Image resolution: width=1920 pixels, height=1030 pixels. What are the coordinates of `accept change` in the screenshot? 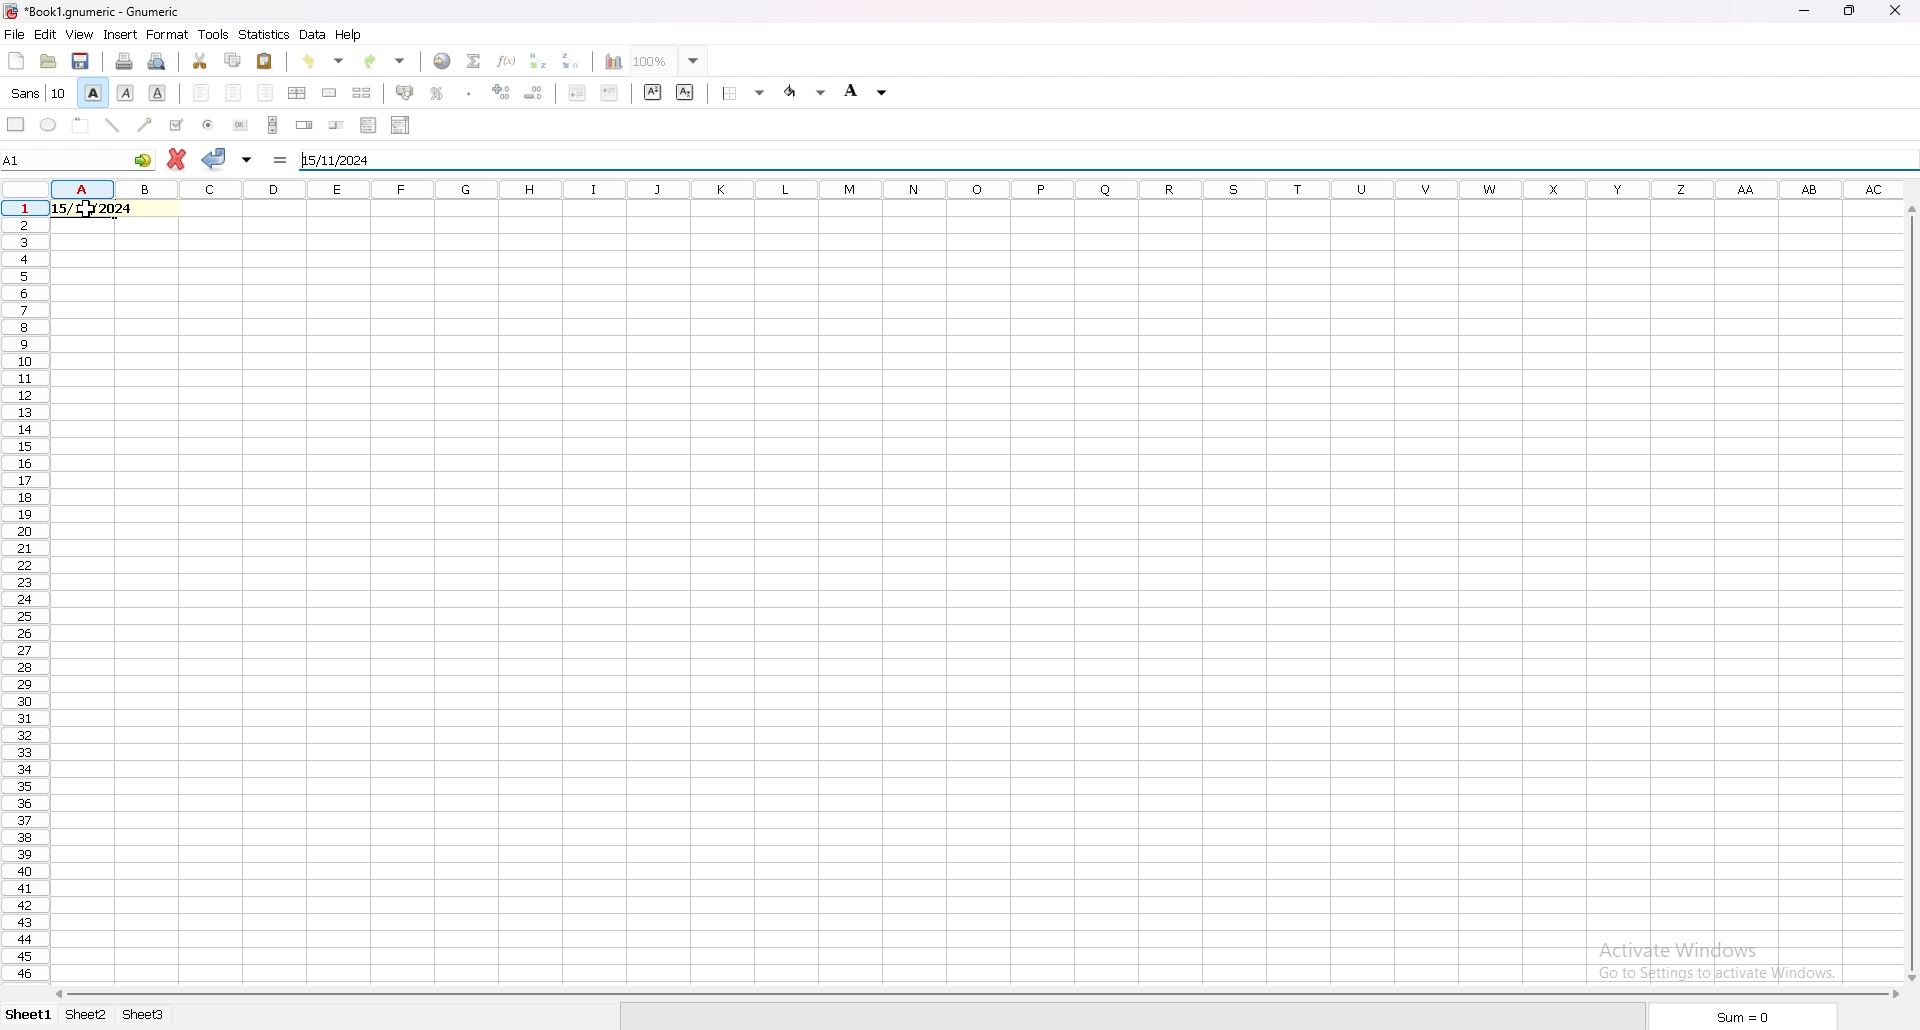 It's located at (215, 159).